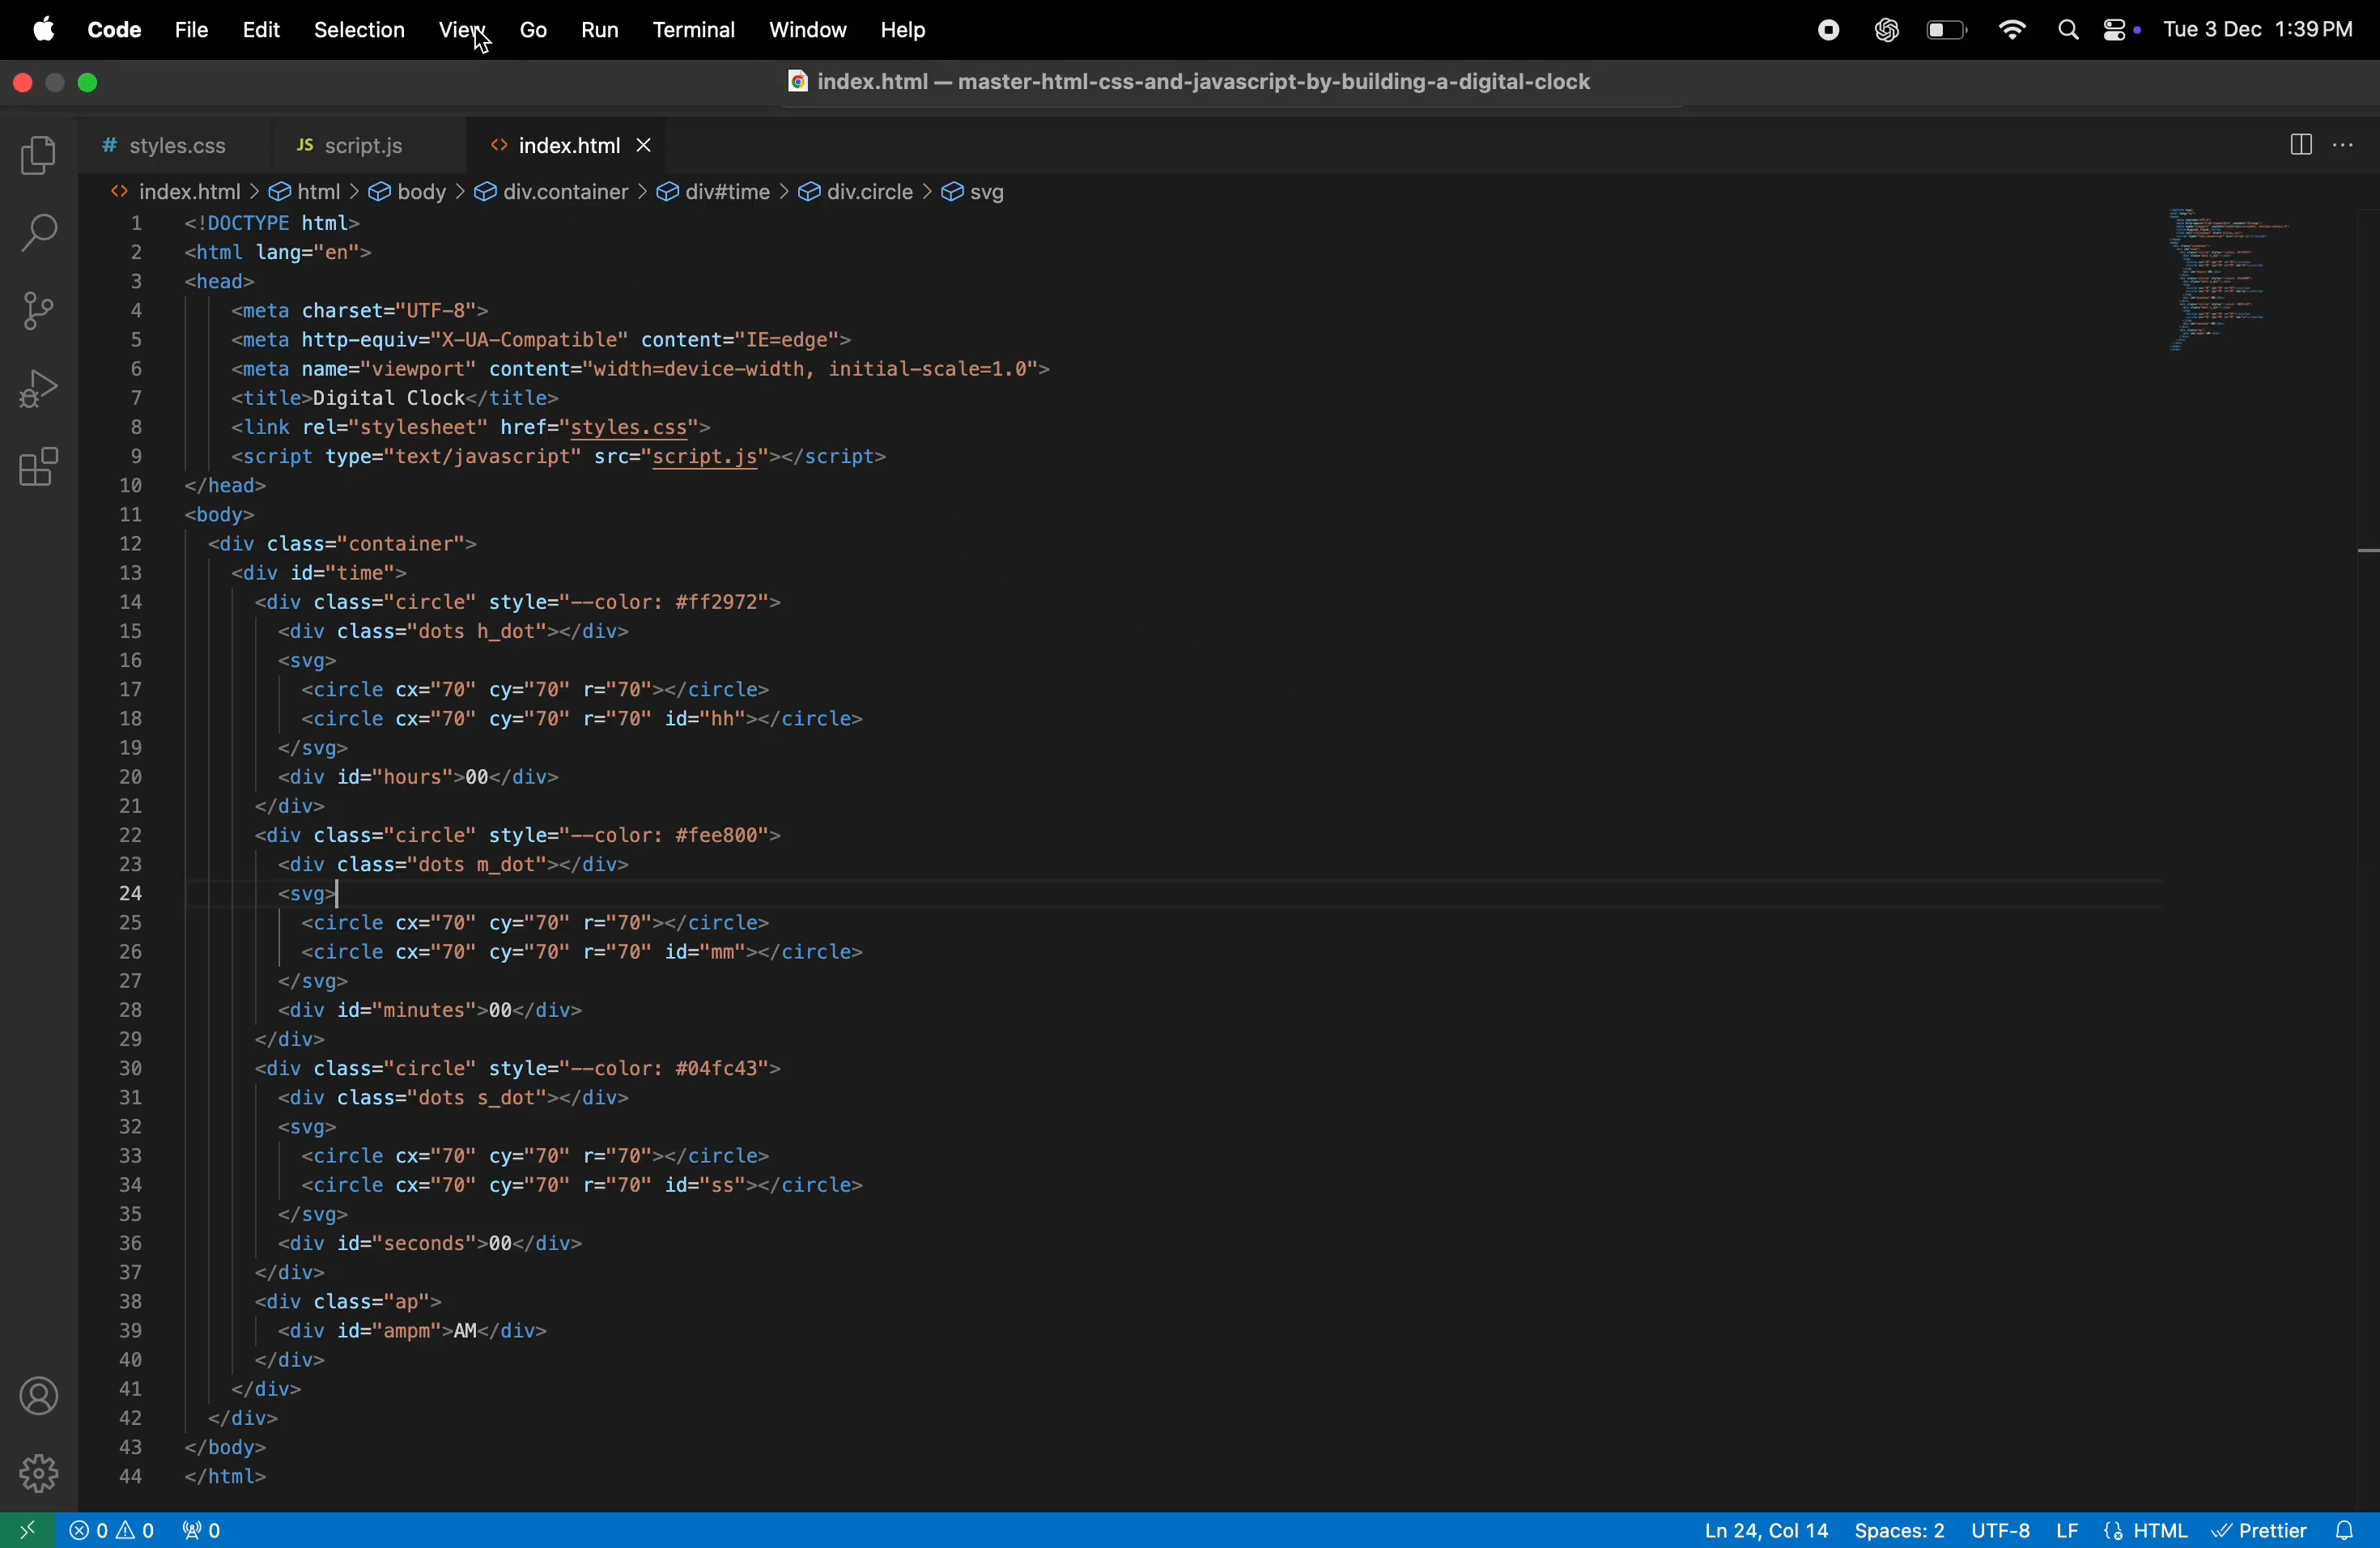  Describe the element at coordinates (569, 140) in the screenshot. I see `index.html` at that location.